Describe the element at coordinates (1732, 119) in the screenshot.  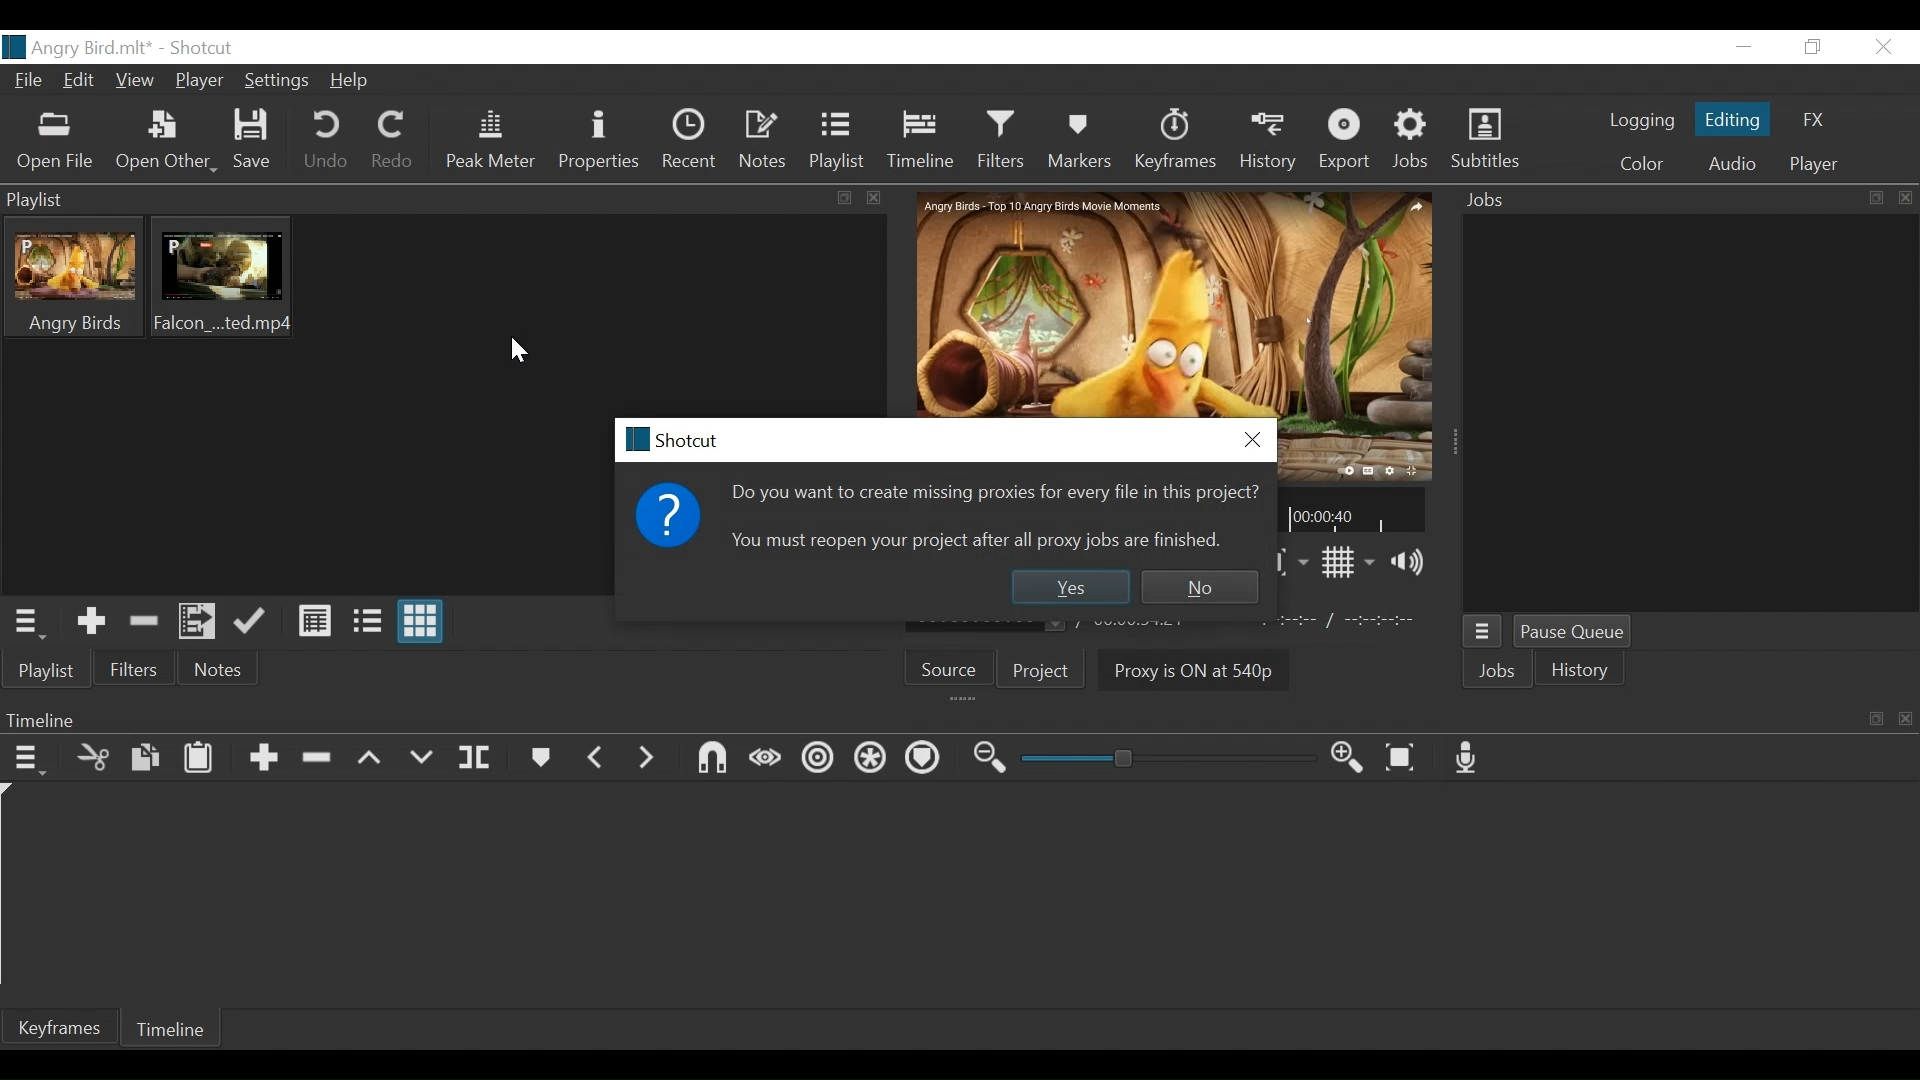
I see `Editing` at that location.